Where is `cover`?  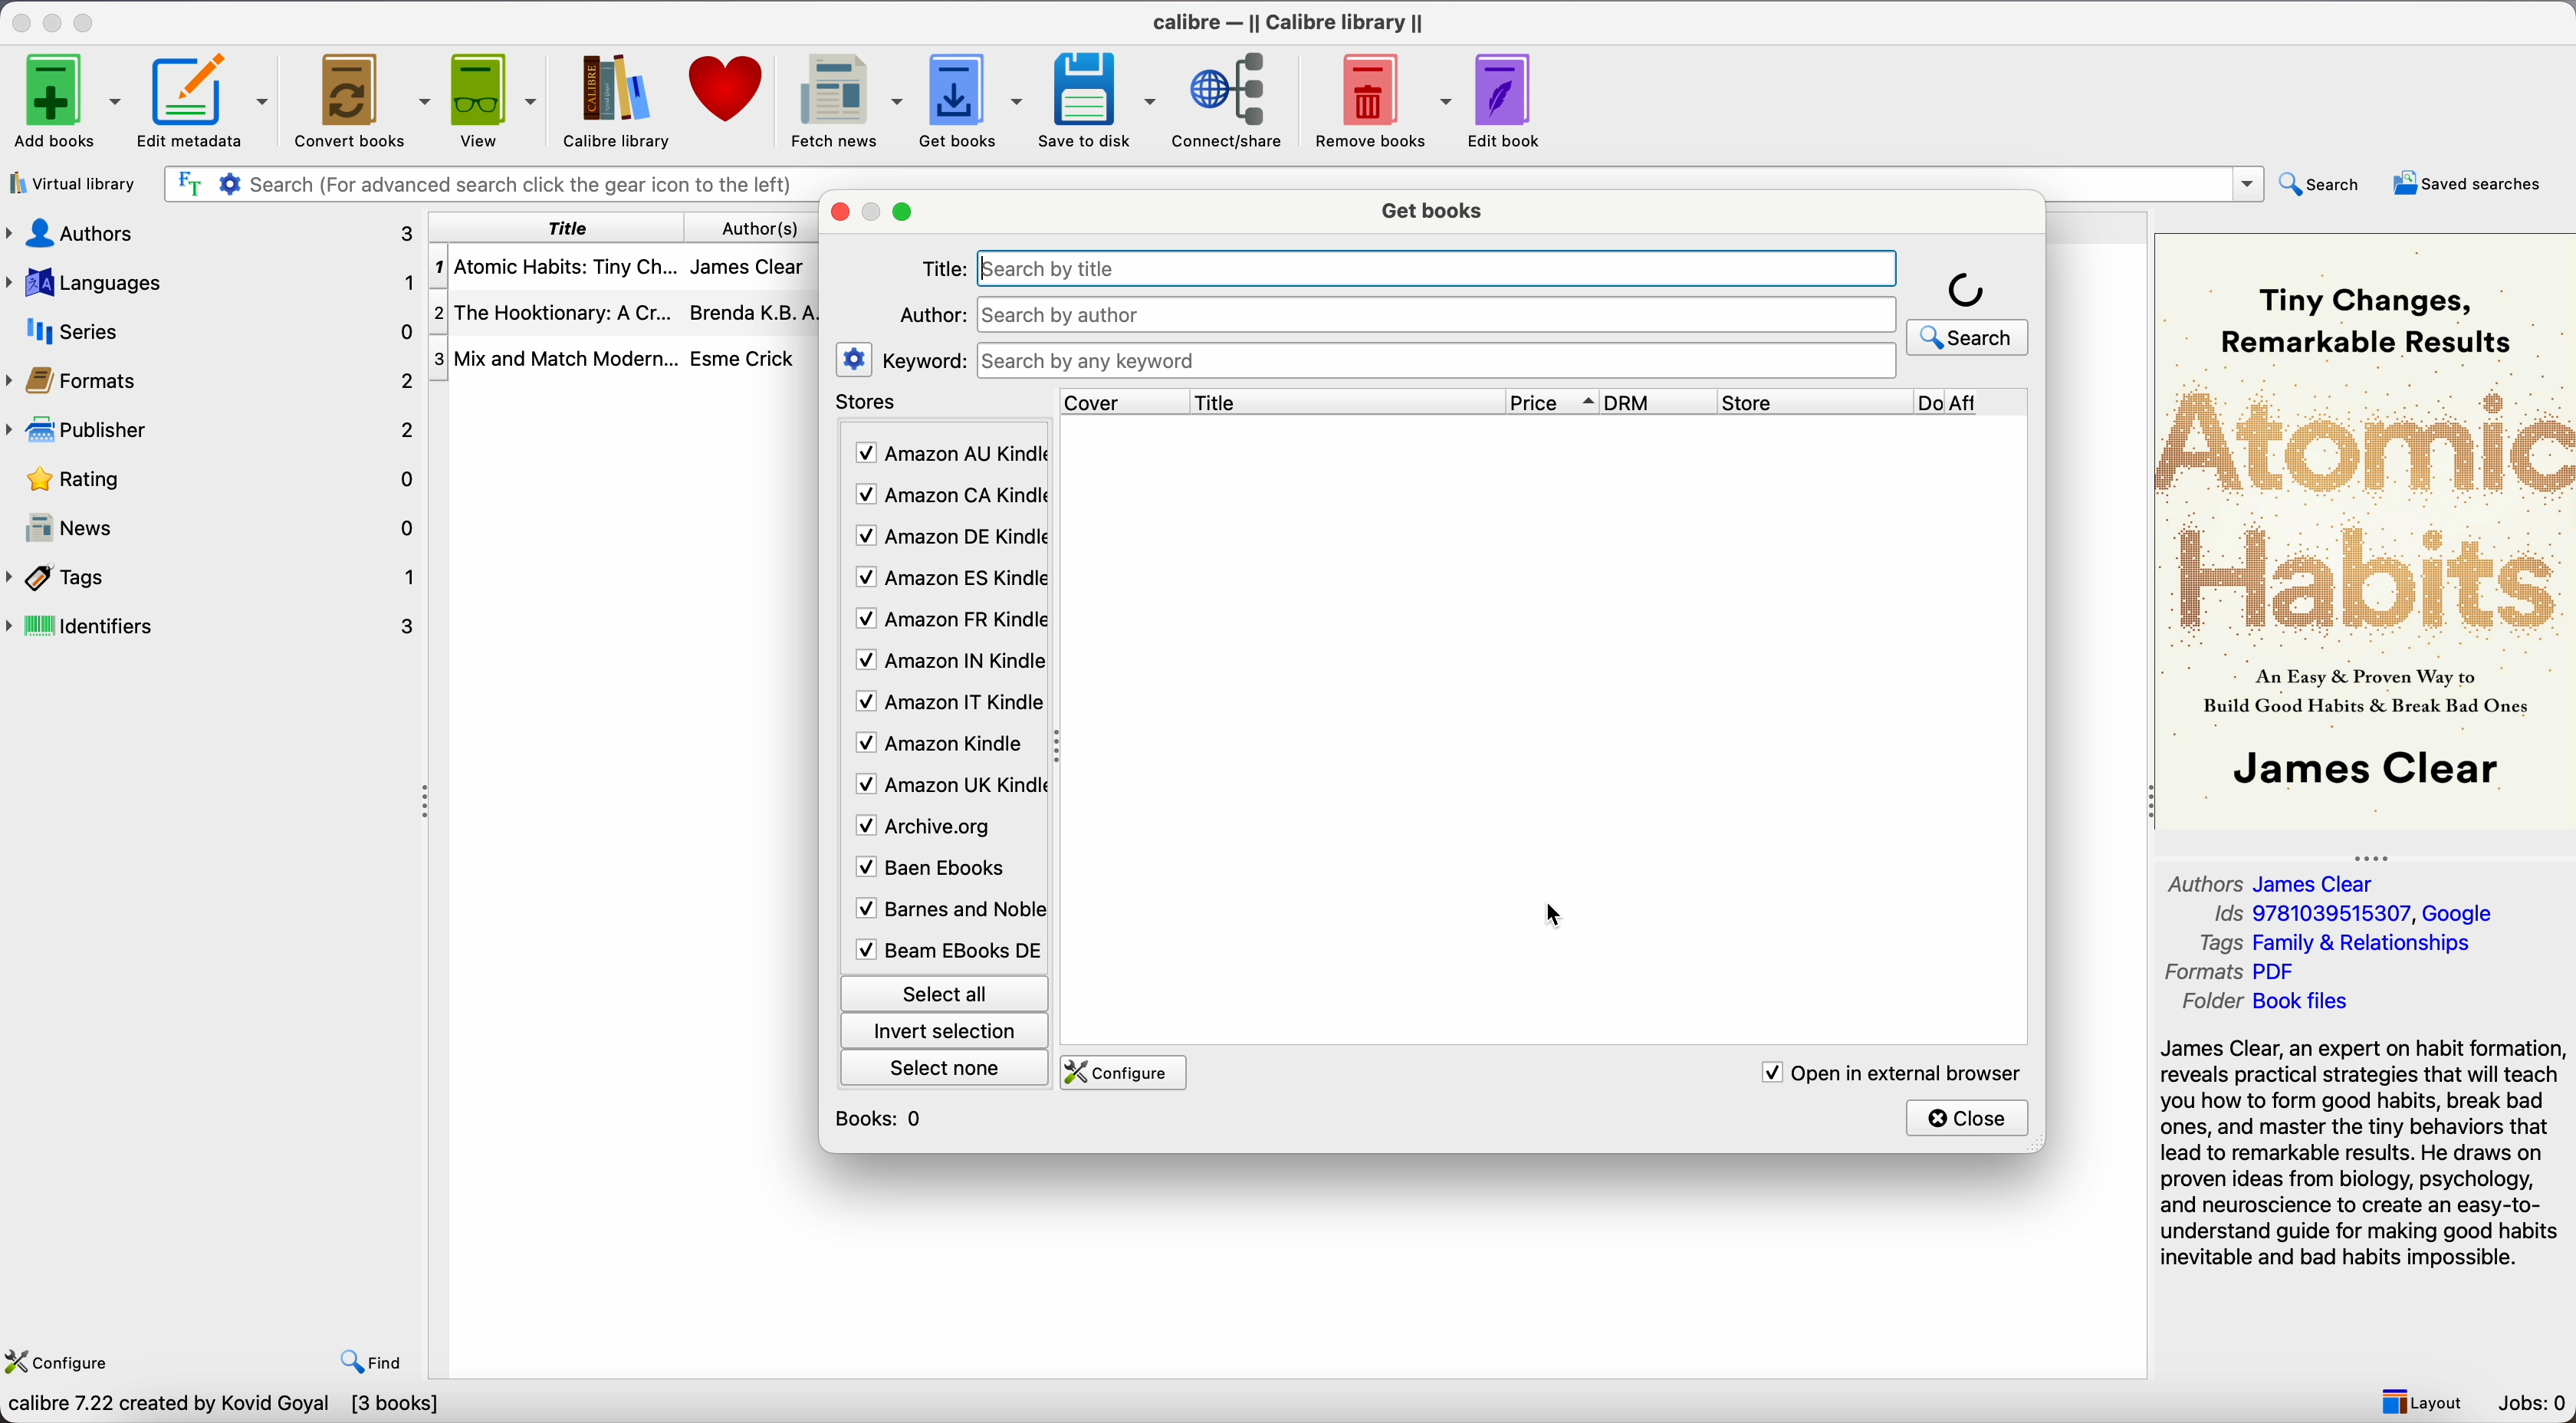
cover is located at coordinates (1116, 401).